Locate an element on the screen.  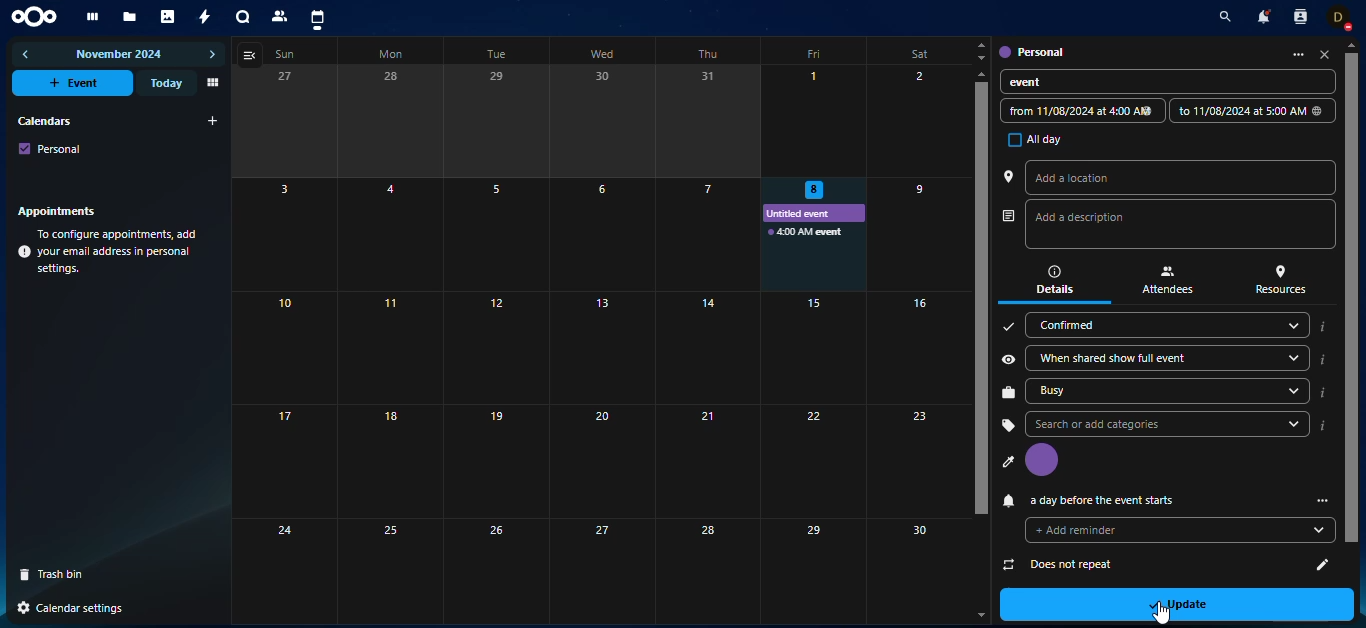
Cursor is located at coordinates (1162, 613).